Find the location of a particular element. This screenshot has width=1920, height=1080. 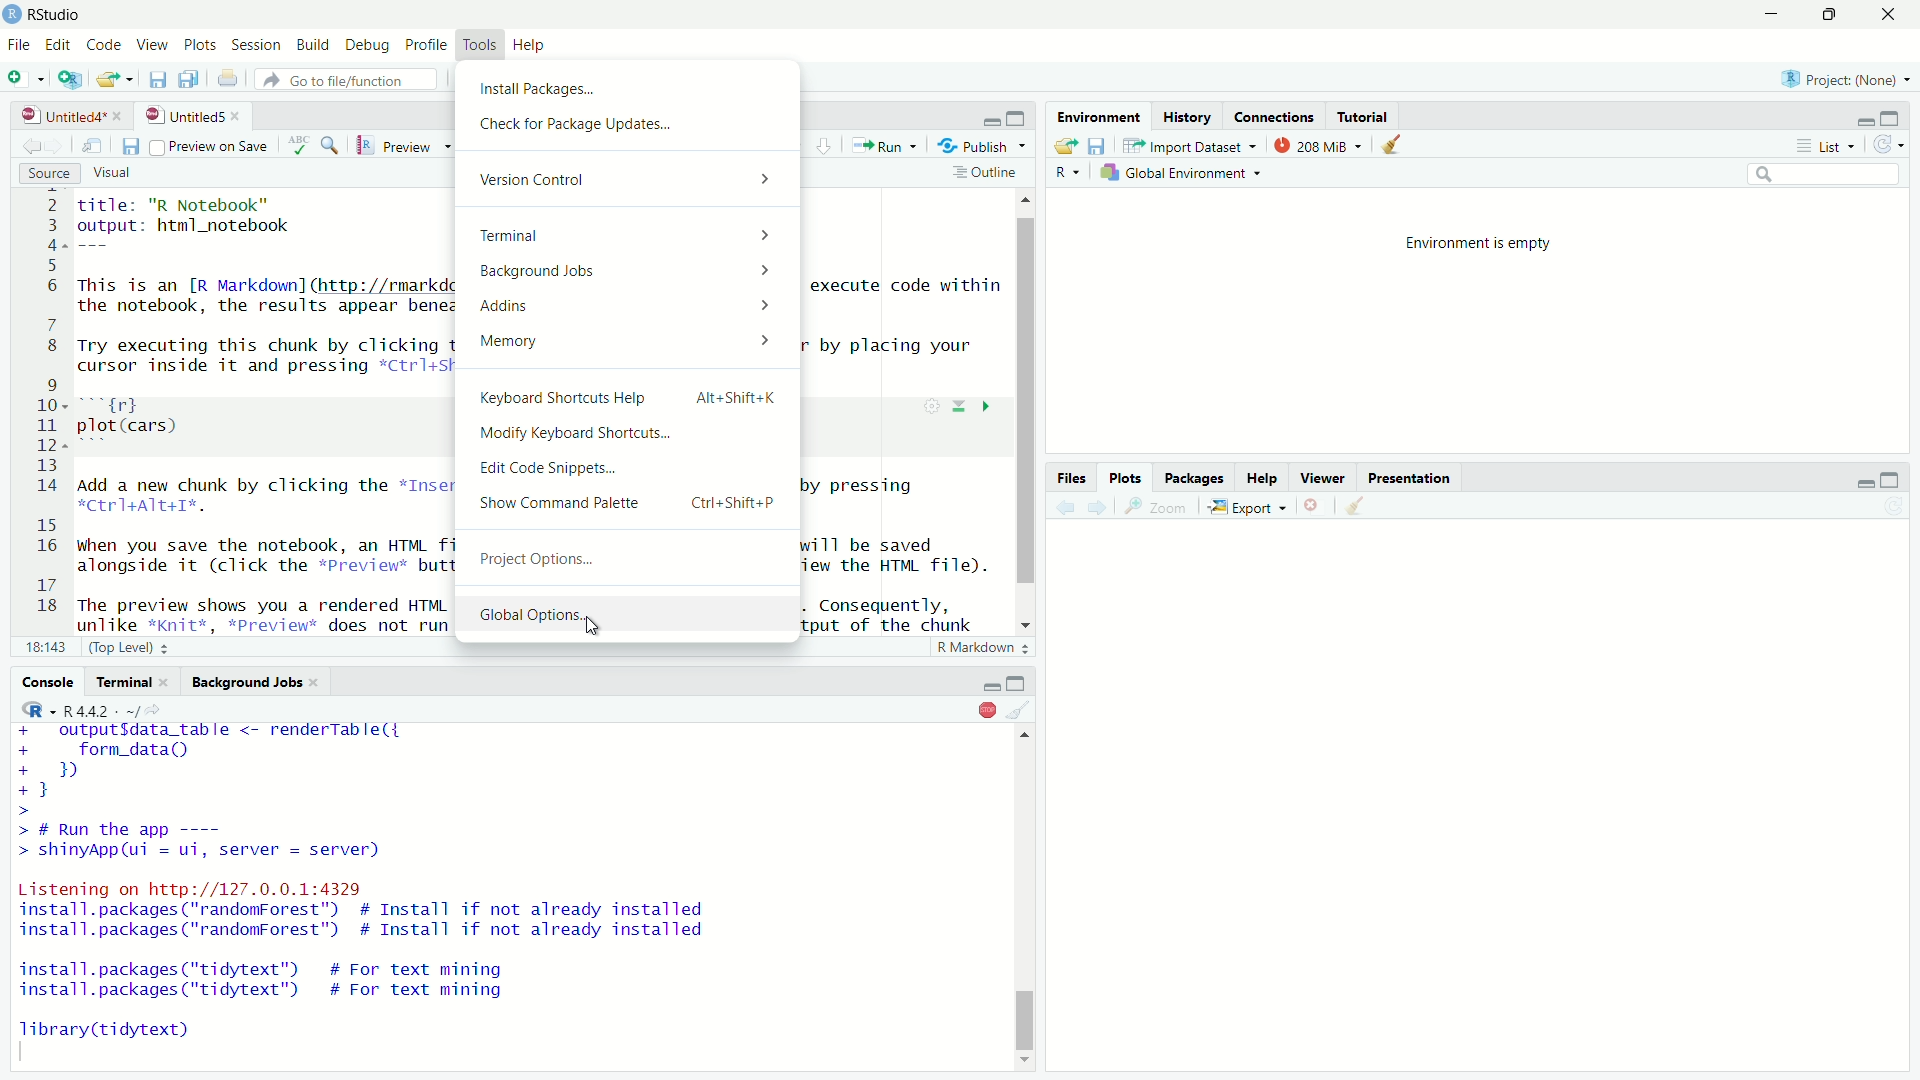

Keyboard Shortcuts Help Alt+Shift+K is located at coordinates (630, 396).